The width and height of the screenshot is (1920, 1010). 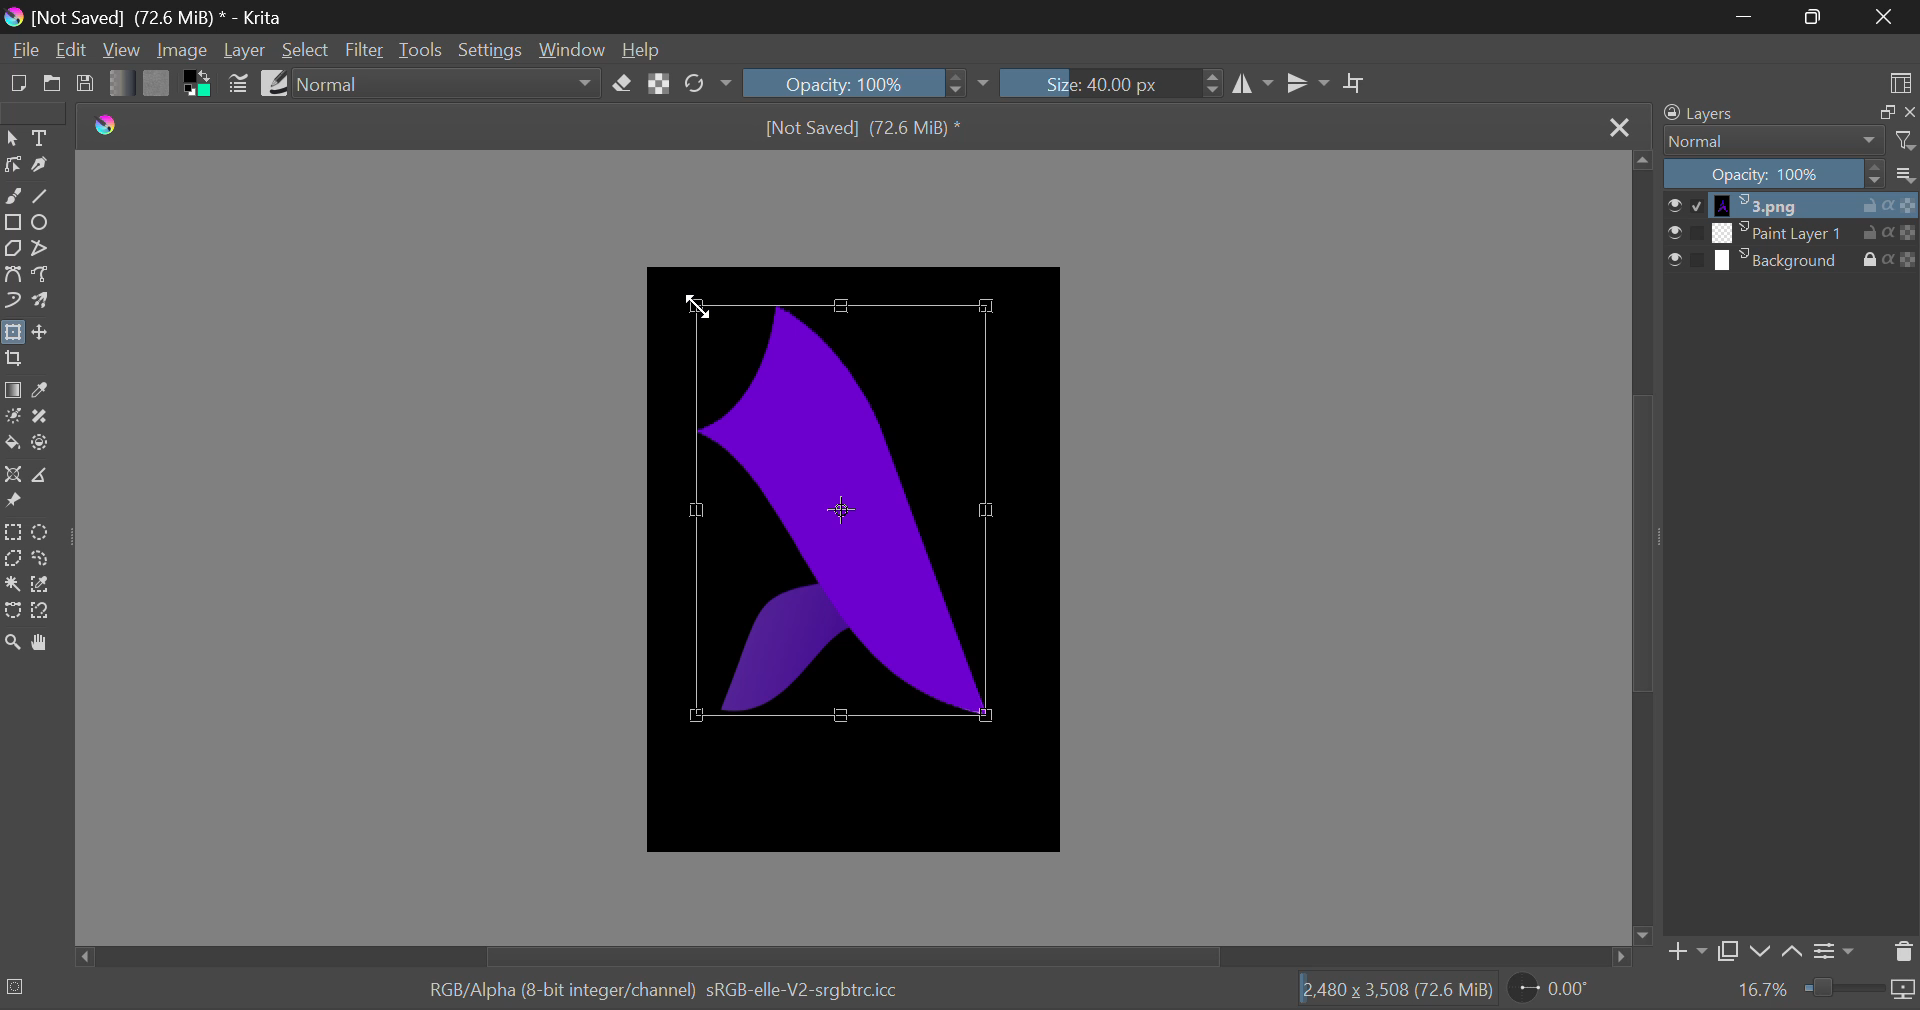 What do you see at coordinates (13, 447) in the screenshot?
I see `Fill` at bounding box center [13, 447].